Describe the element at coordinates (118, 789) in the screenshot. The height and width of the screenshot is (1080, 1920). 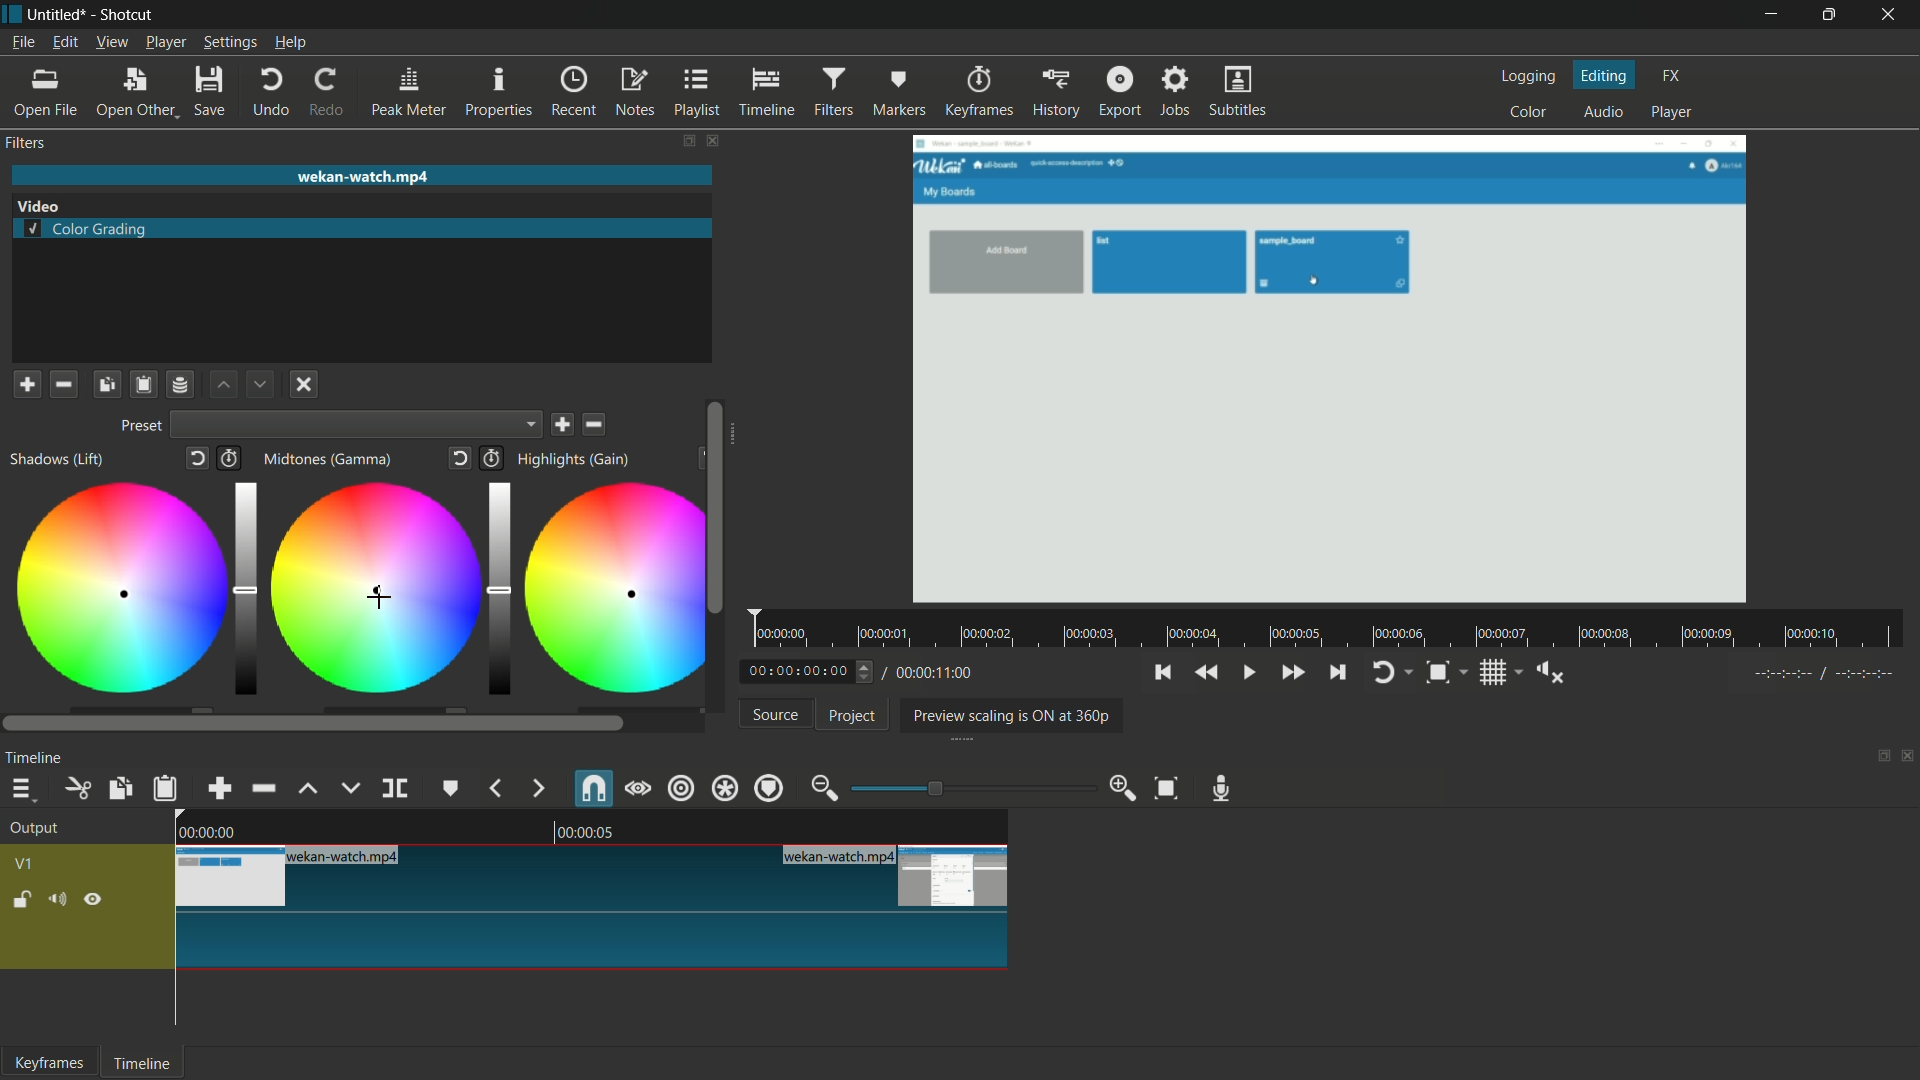
I see `copy` at that location.